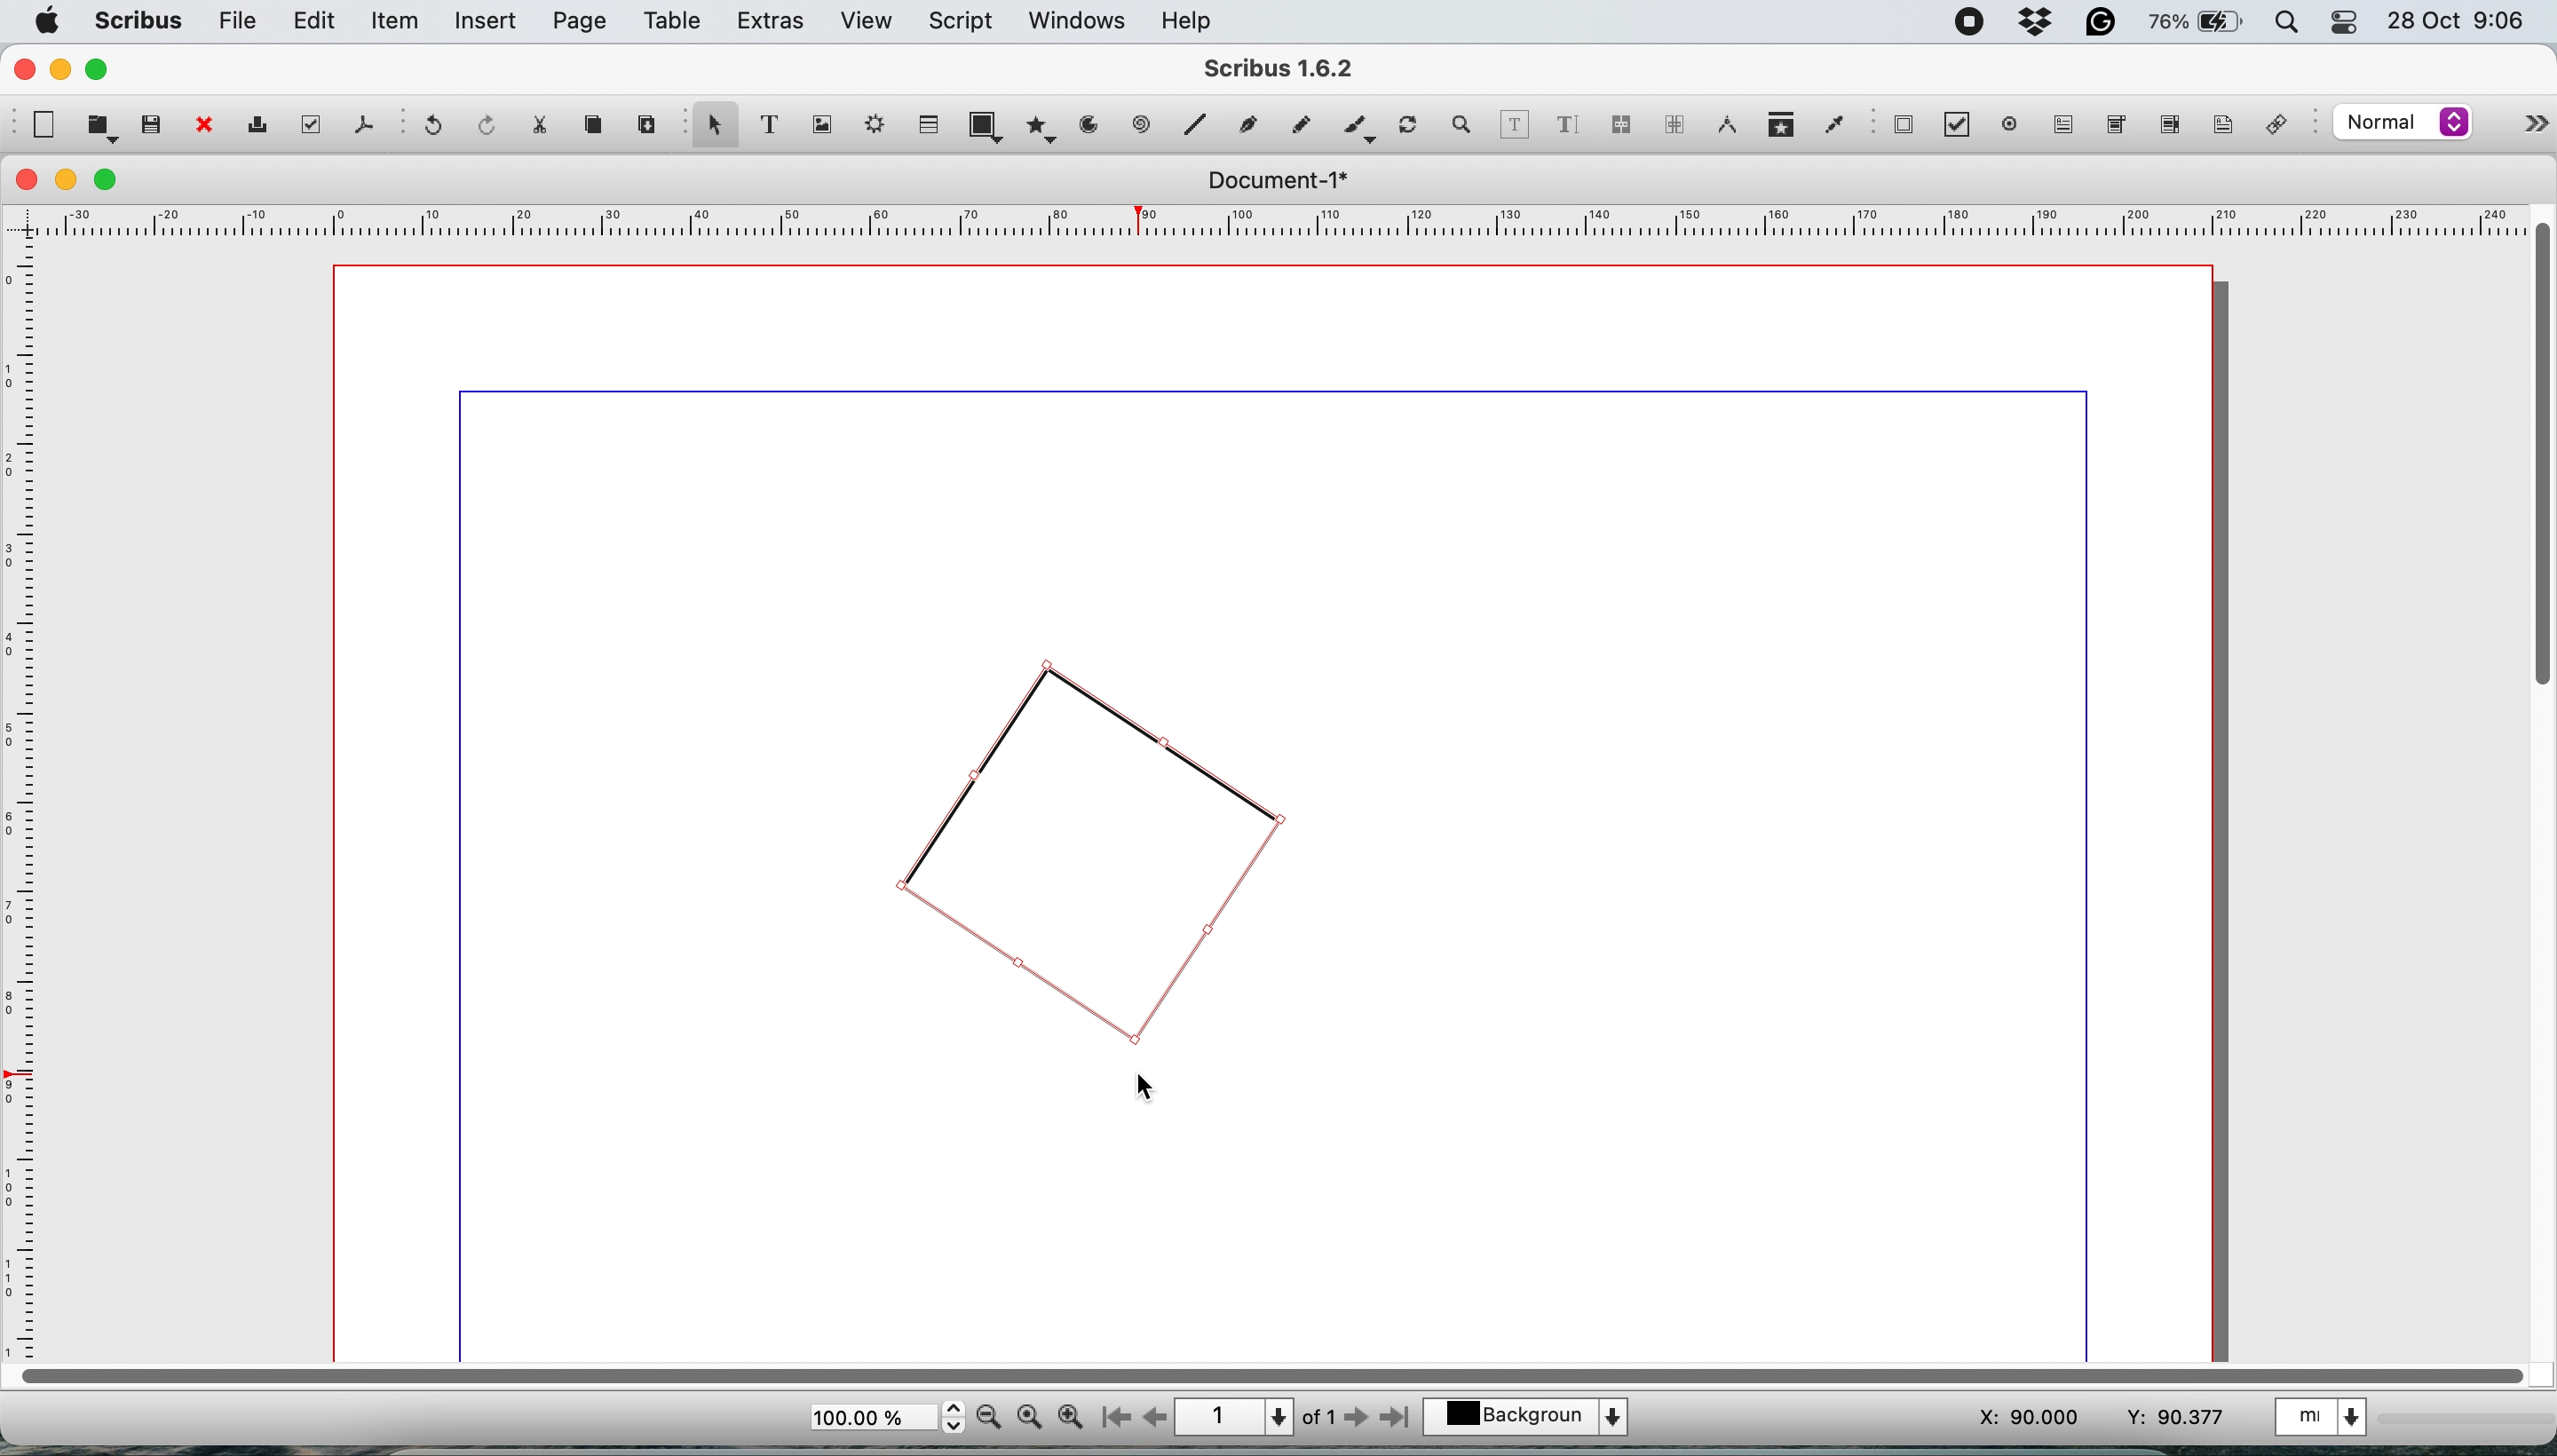 Image resolution: width=2557 pixels, height=1456 pixels. I want to click on item, so click(397, 24).